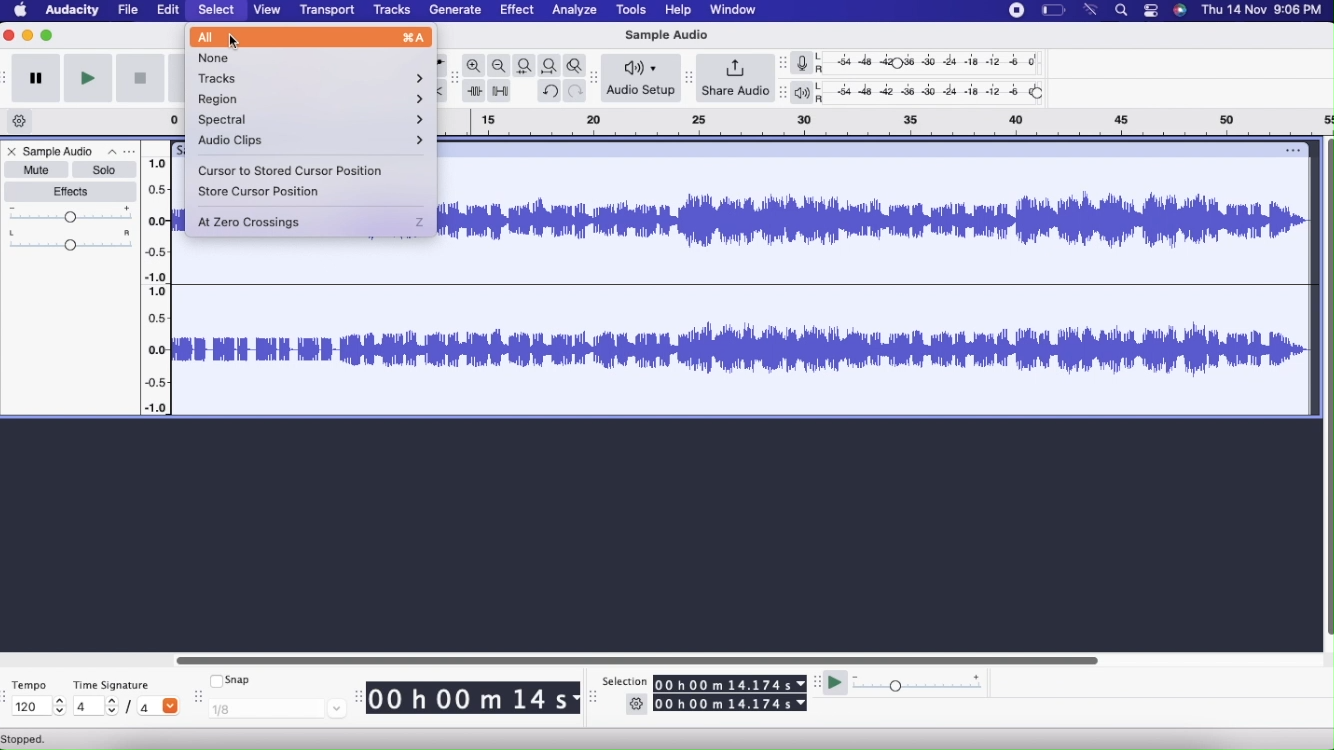 This screenshot has height=750, width=1334. Describe the element at coordinates (735, 10) in the screenshot. I see `Window` at that location.